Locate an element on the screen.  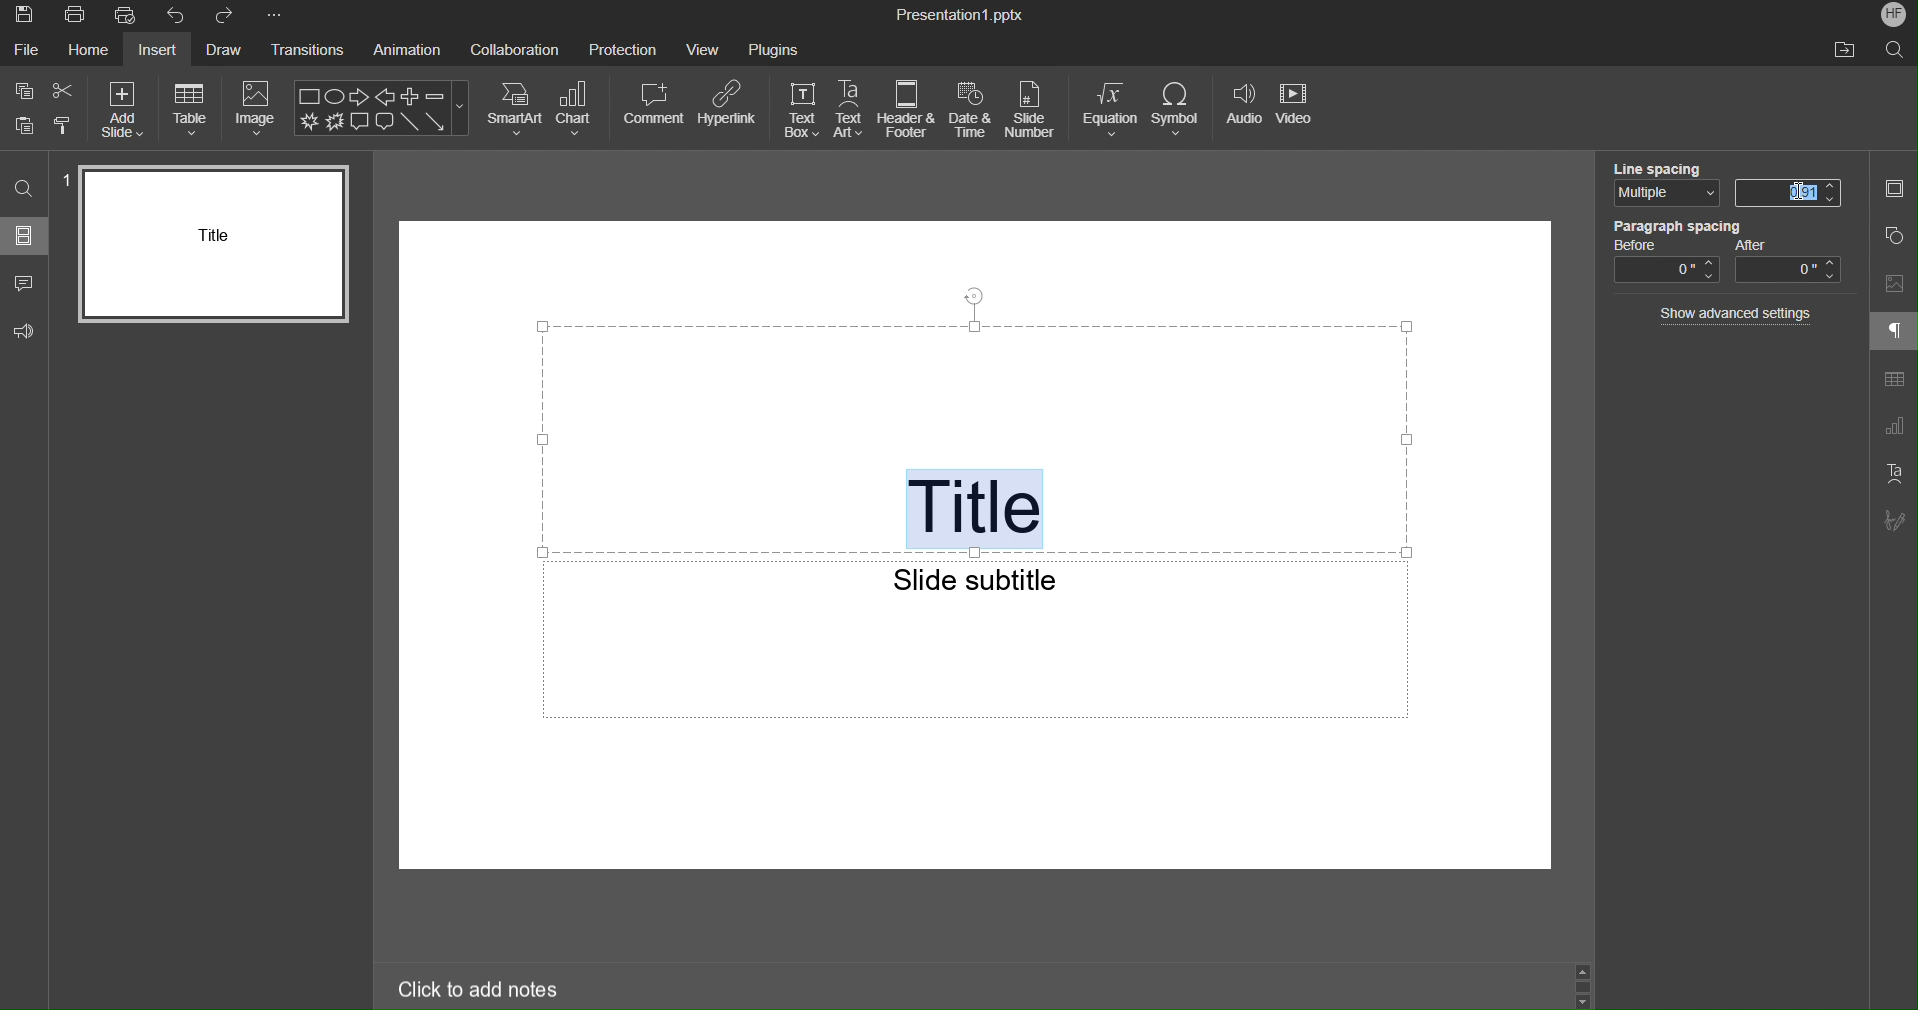
Slide Settings is located at coordinates (1894, 192).